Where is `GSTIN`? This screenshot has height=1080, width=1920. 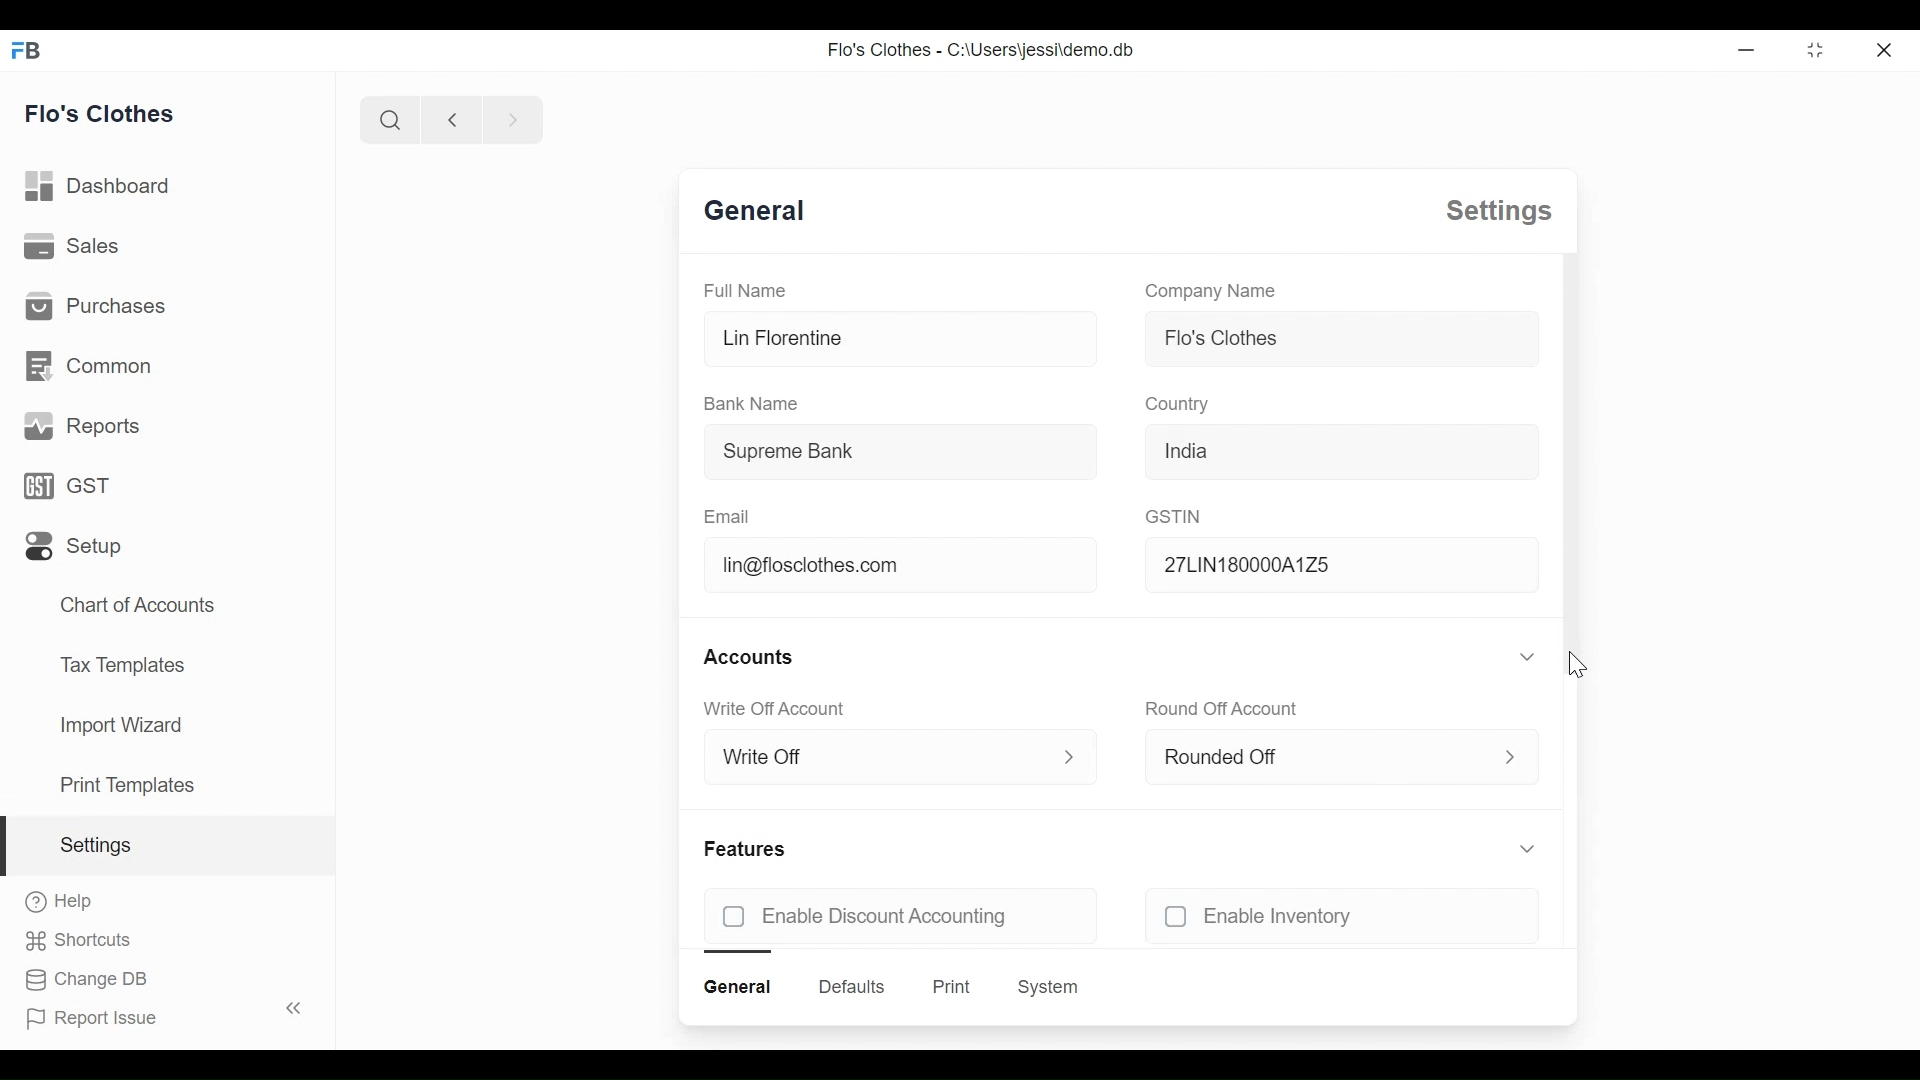 GSTIN is located at coordinates (1176, 515).